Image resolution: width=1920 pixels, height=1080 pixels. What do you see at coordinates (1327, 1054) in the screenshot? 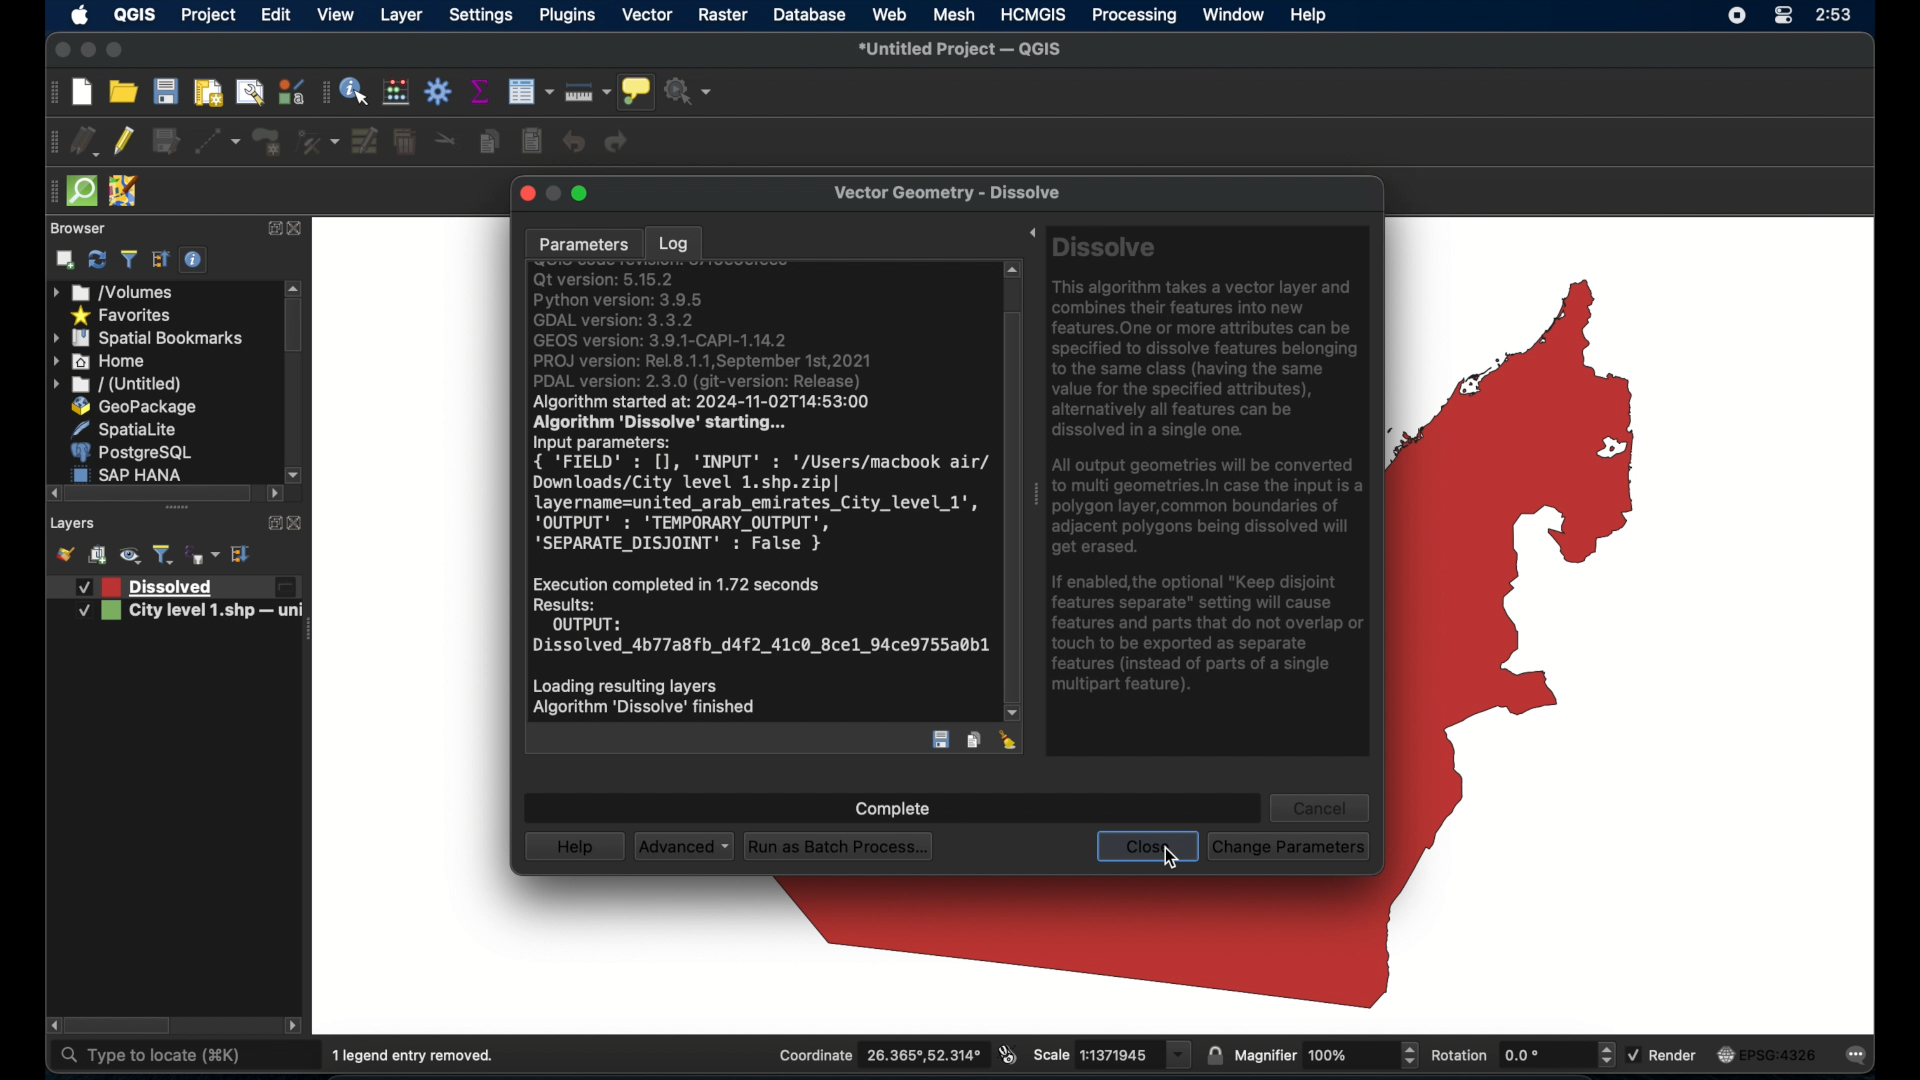
I see `magnifier` at bounding box center [1327, 1054].